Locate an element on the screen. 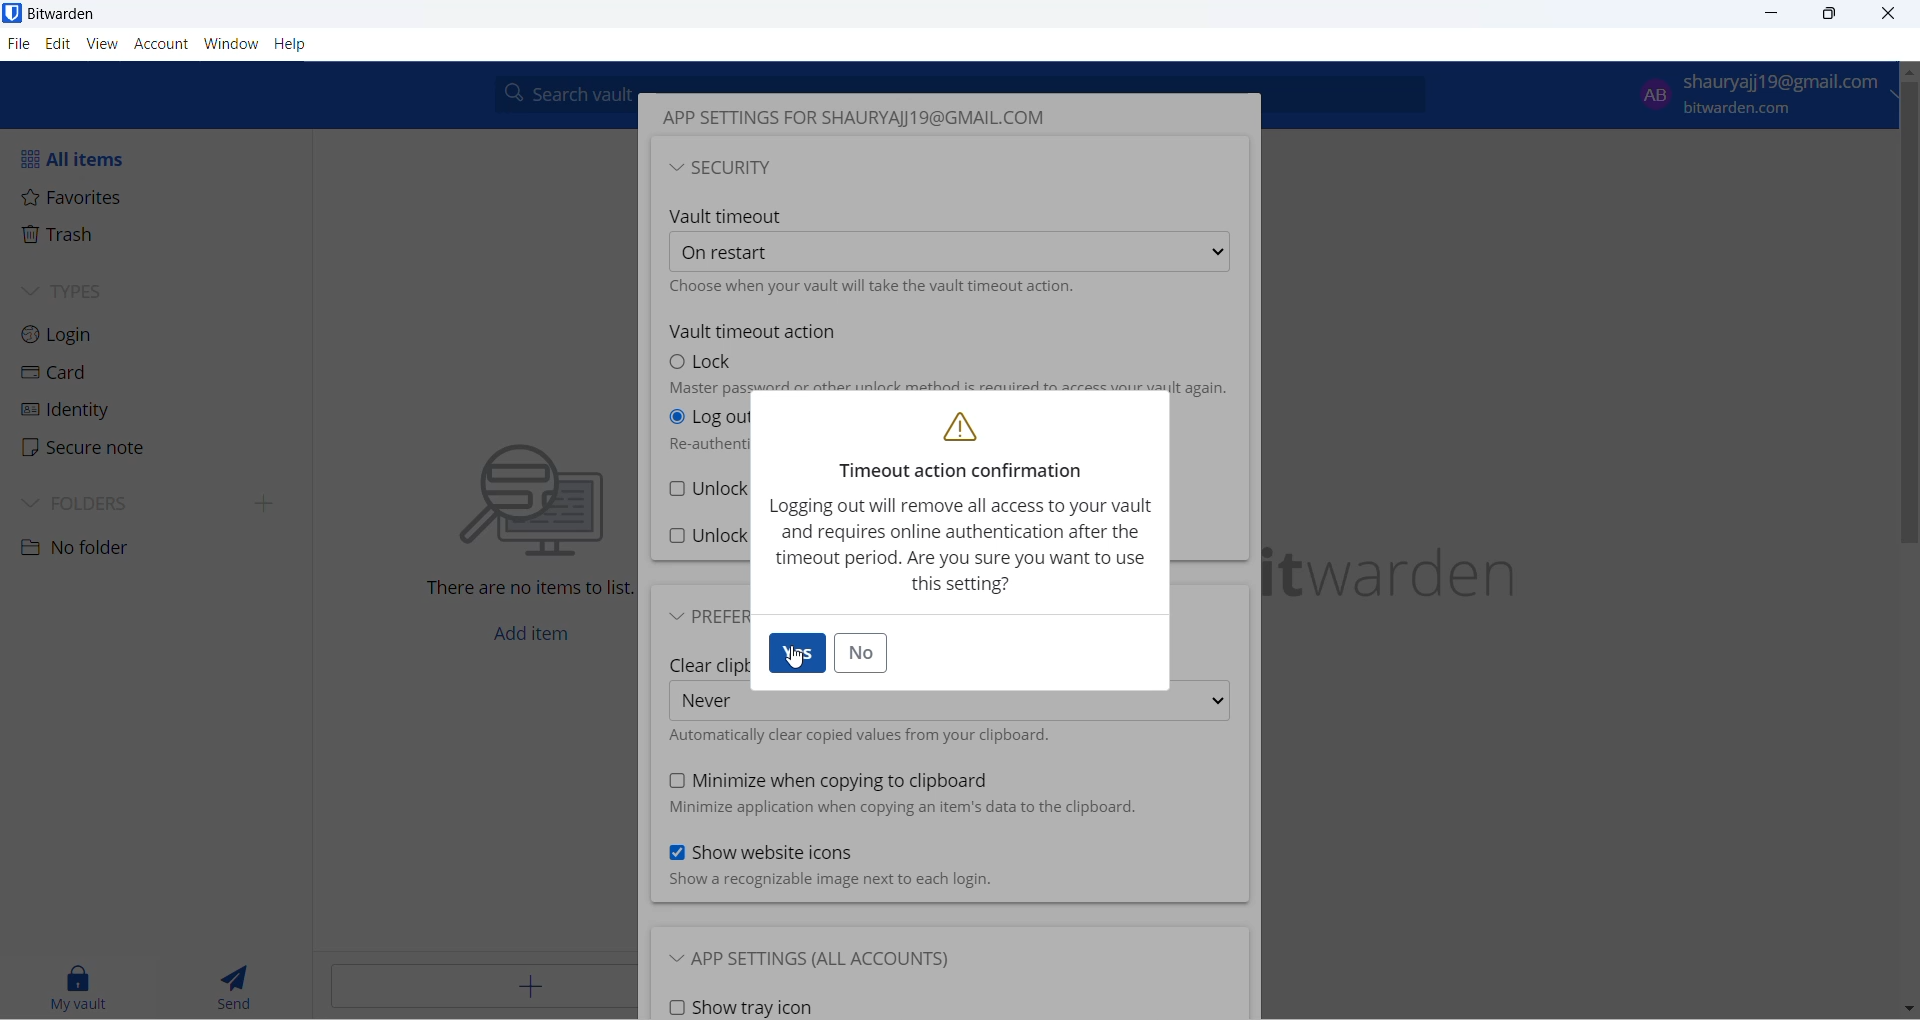 Image resolution: width=1920 pixels, height=1020 pixels. show tray icon checkbox is located at coordinates (788, 1005).